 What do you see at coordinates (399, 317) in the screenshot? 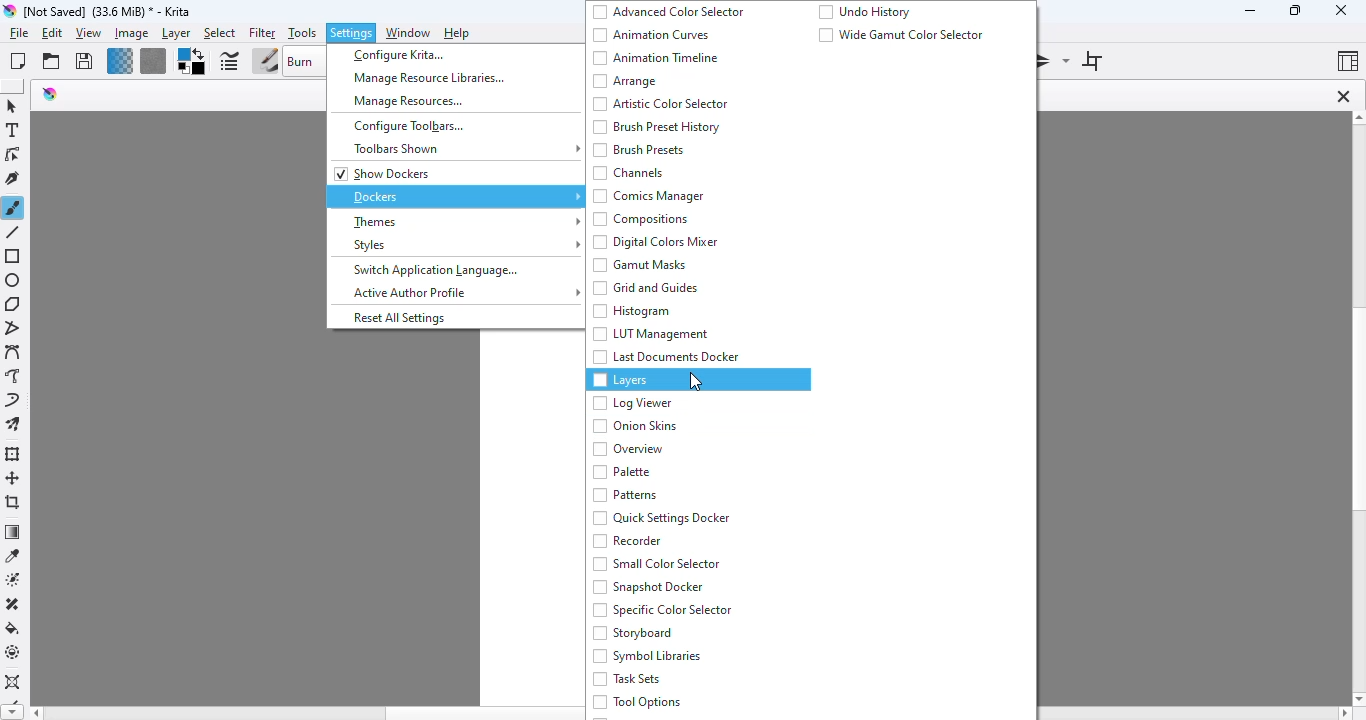
I see `reset all settings` at bounding box center [399, 317].